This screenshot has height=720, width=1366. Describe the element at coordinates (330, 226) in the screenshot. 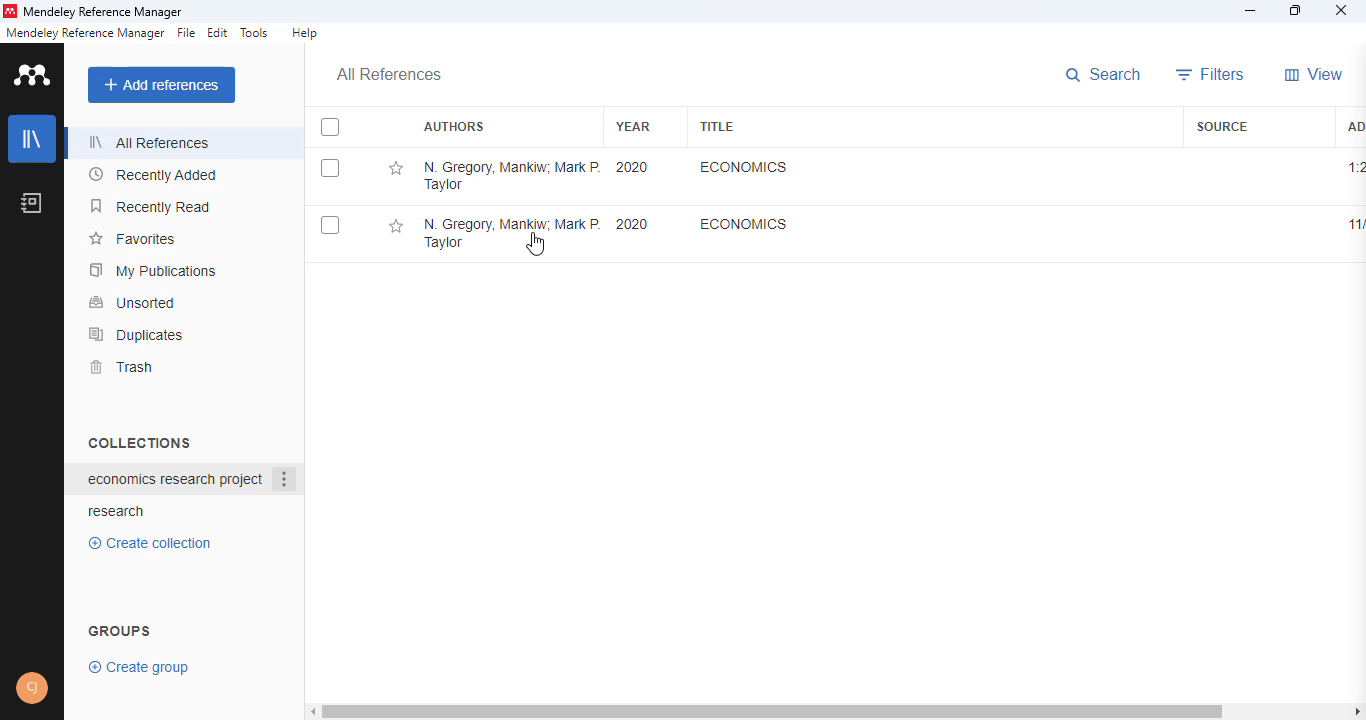

I see `select` at that location.